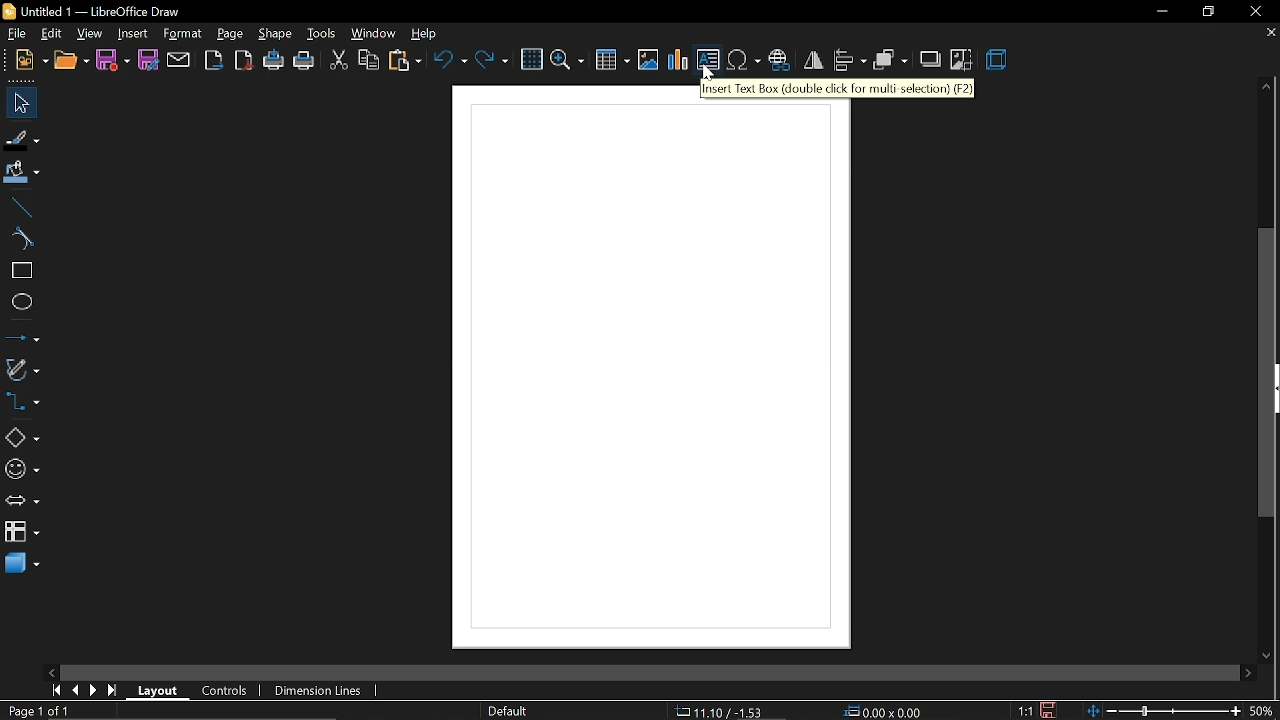  I want to click on move up, so click(1262, 87).